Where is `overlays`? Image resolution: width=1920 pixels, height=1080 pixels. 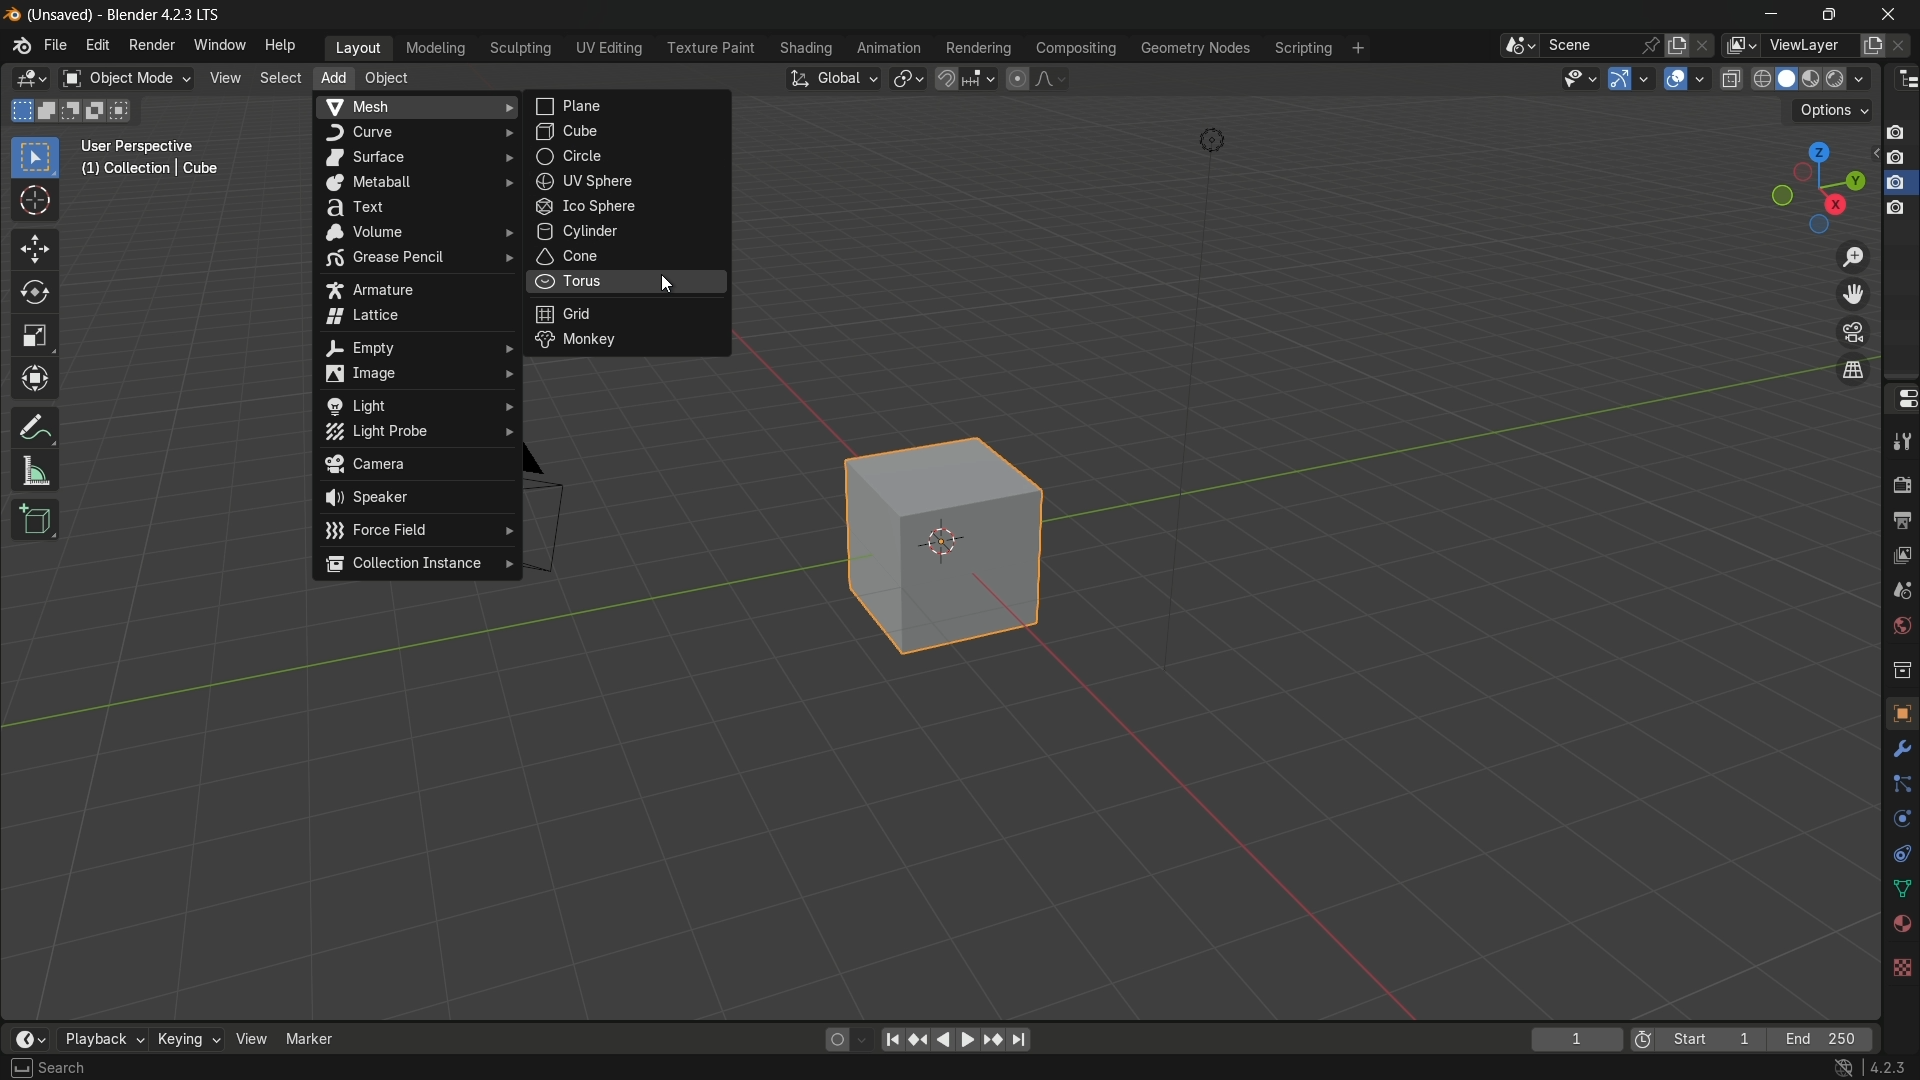 overlays is located at coordinates (1699, 77).